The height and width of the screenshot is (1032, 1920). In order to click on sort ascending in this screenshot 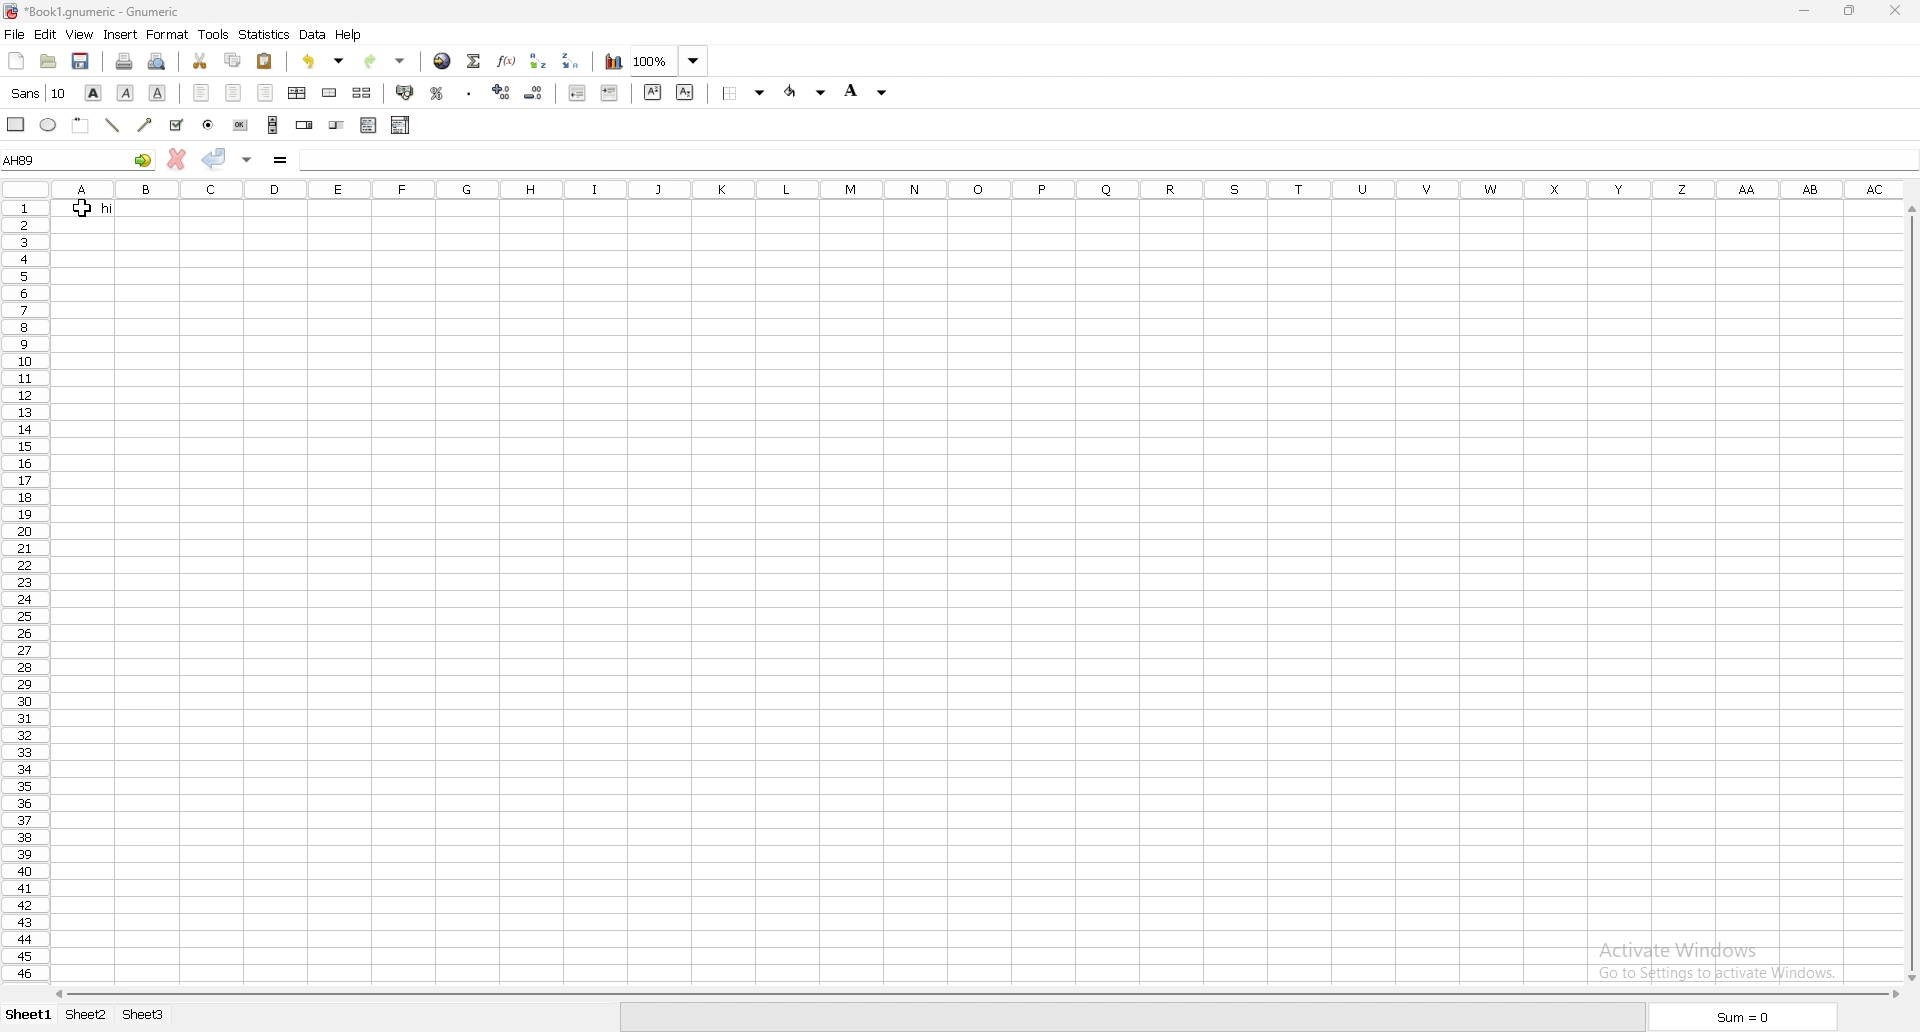, I will do `click(537, 60)`.